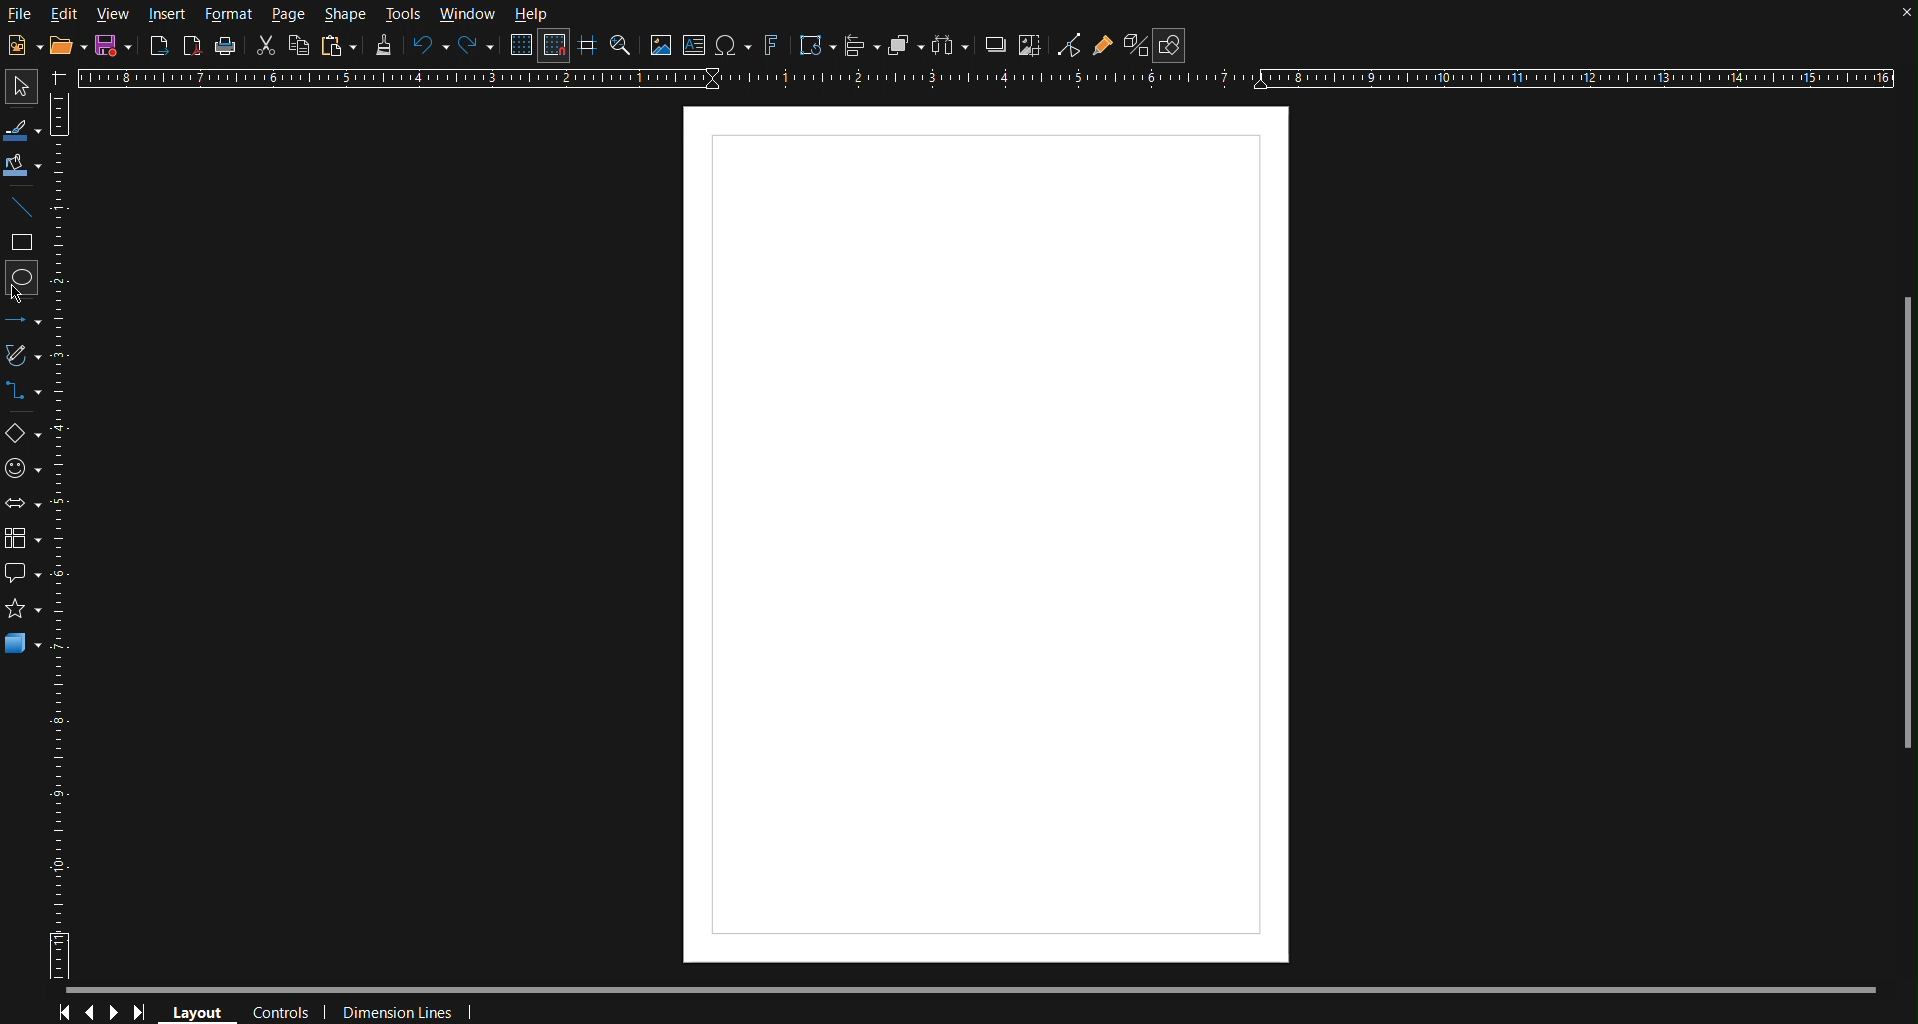 The height and width of the screenshot is (1024, 1918). What do you see at coordinates (902, 45) in the screenshot?
I see `Arrange` at bounding box center [902, 45].